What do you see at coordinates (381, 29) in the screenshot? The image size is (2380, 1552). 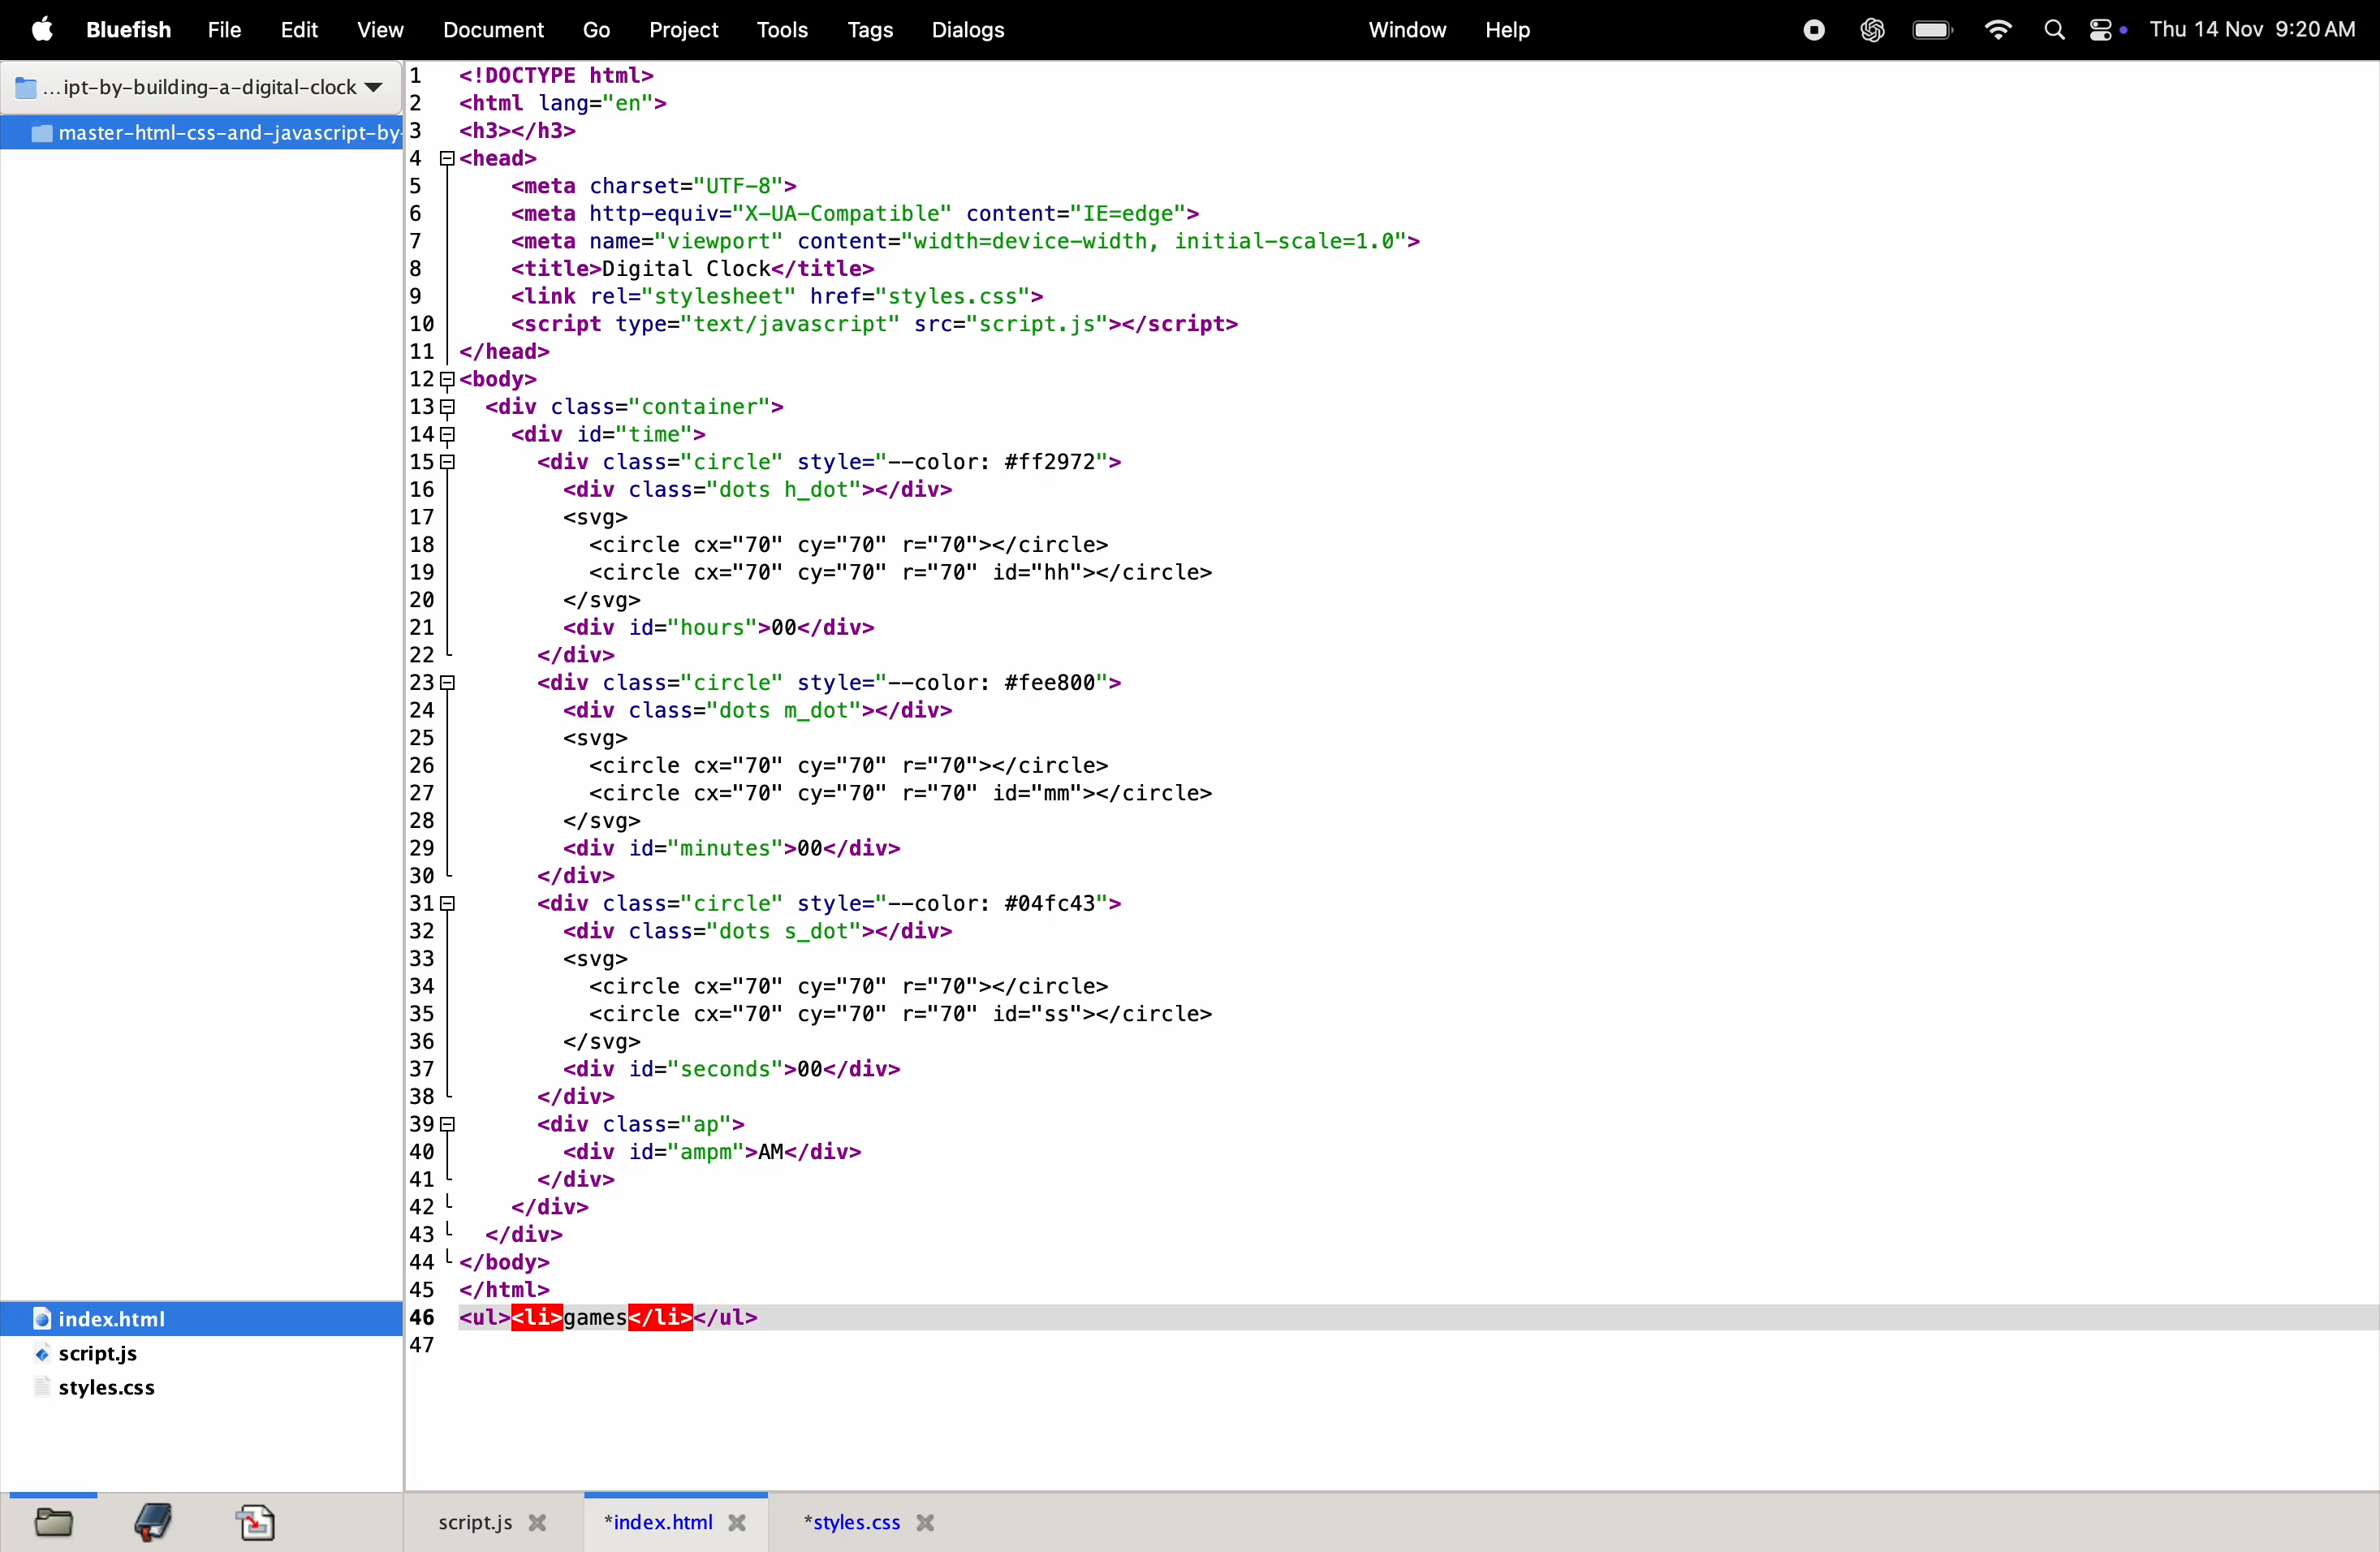 I see `View` at bounding box center [381, 29].